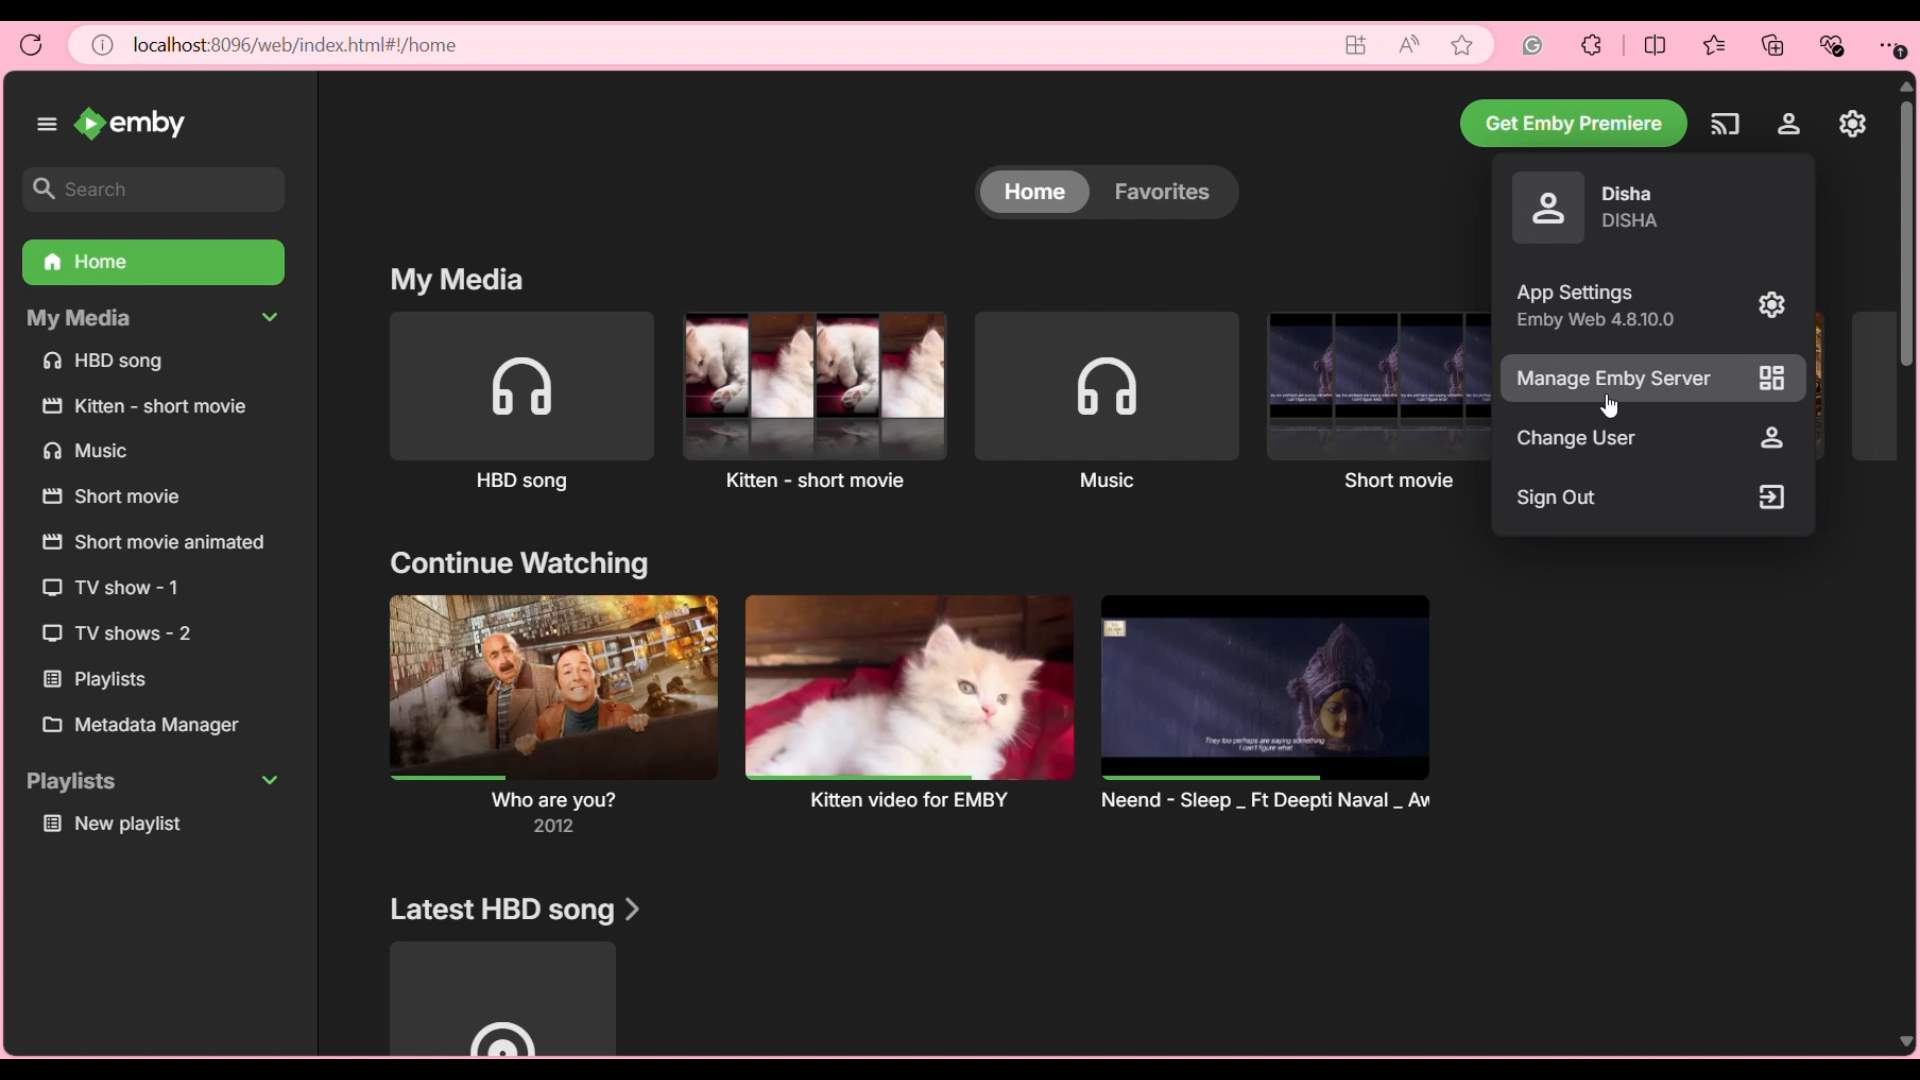  What do you see at coordinates (86, 452) in the screenshot?
I see `music` at bounding box center [86, 452].